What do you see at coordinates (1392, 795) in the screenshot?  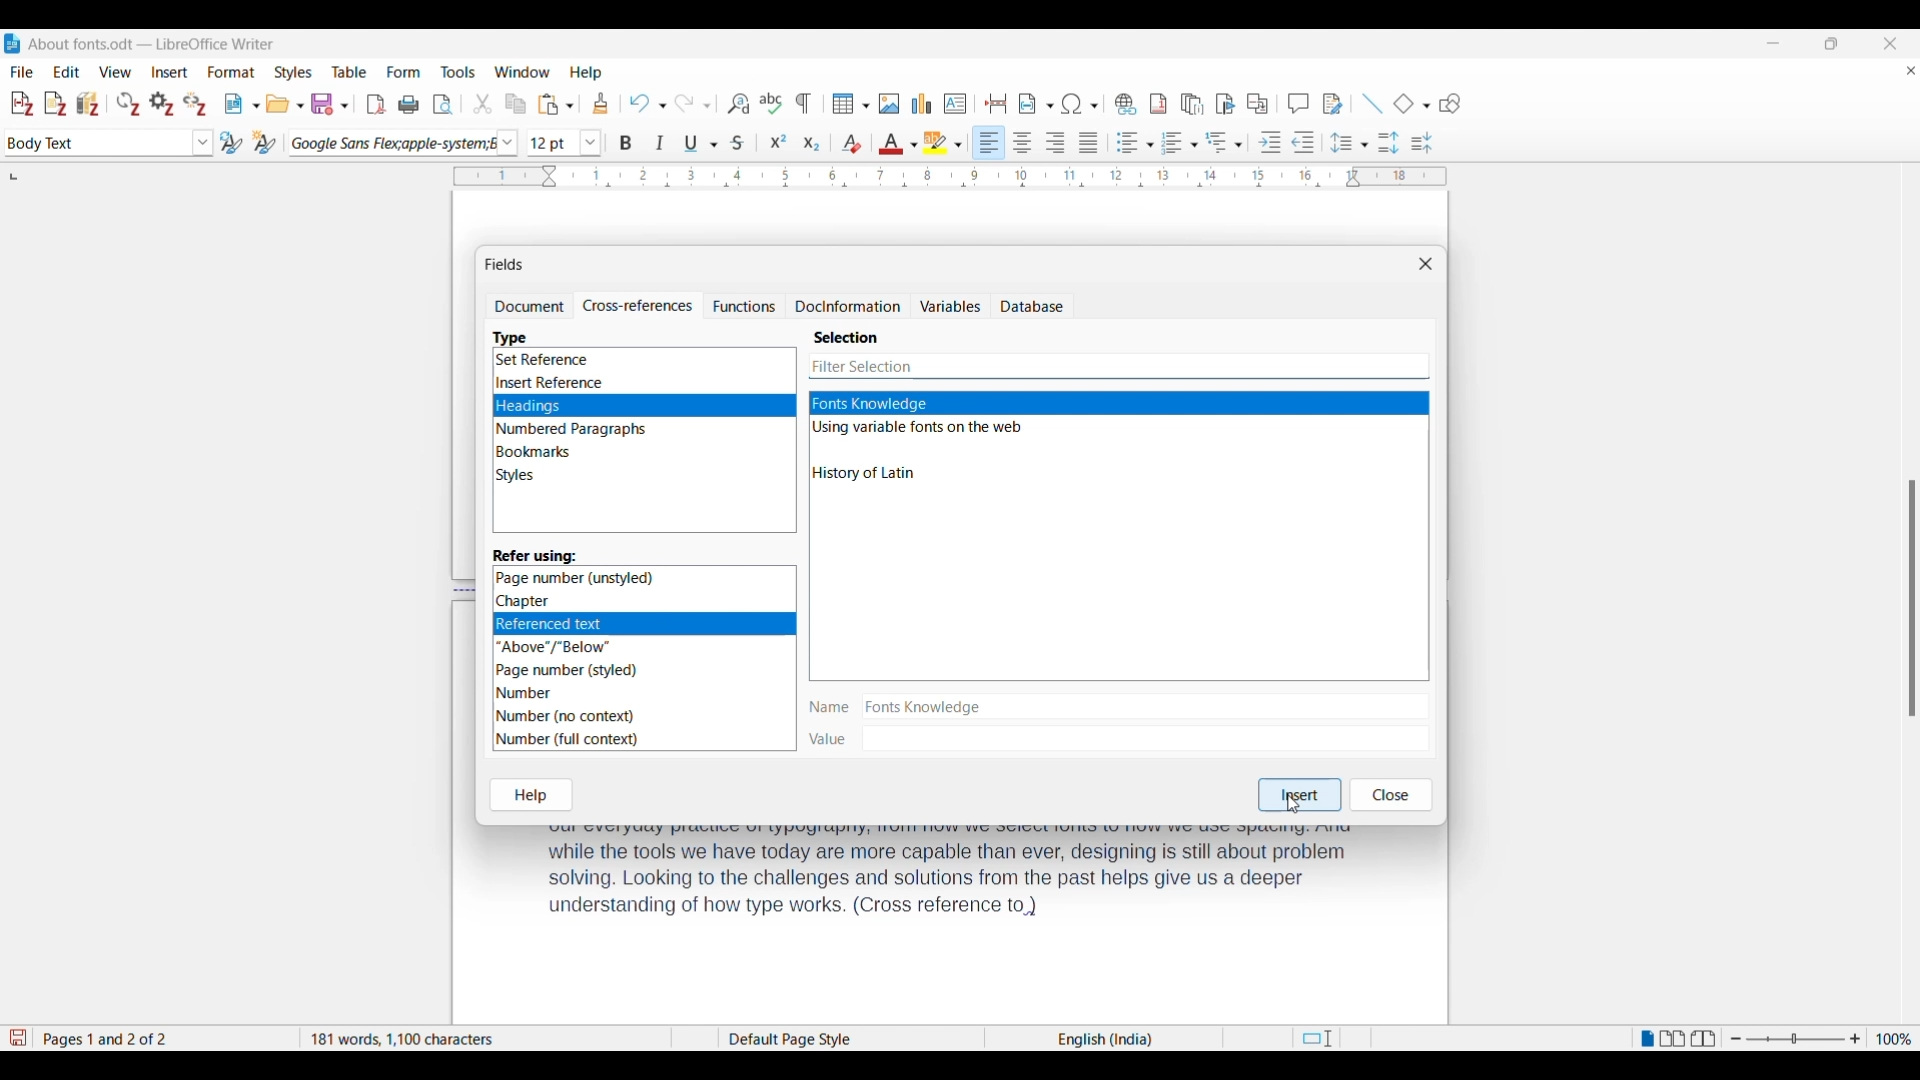 I see `Close` at bounding box center [1392, 795].